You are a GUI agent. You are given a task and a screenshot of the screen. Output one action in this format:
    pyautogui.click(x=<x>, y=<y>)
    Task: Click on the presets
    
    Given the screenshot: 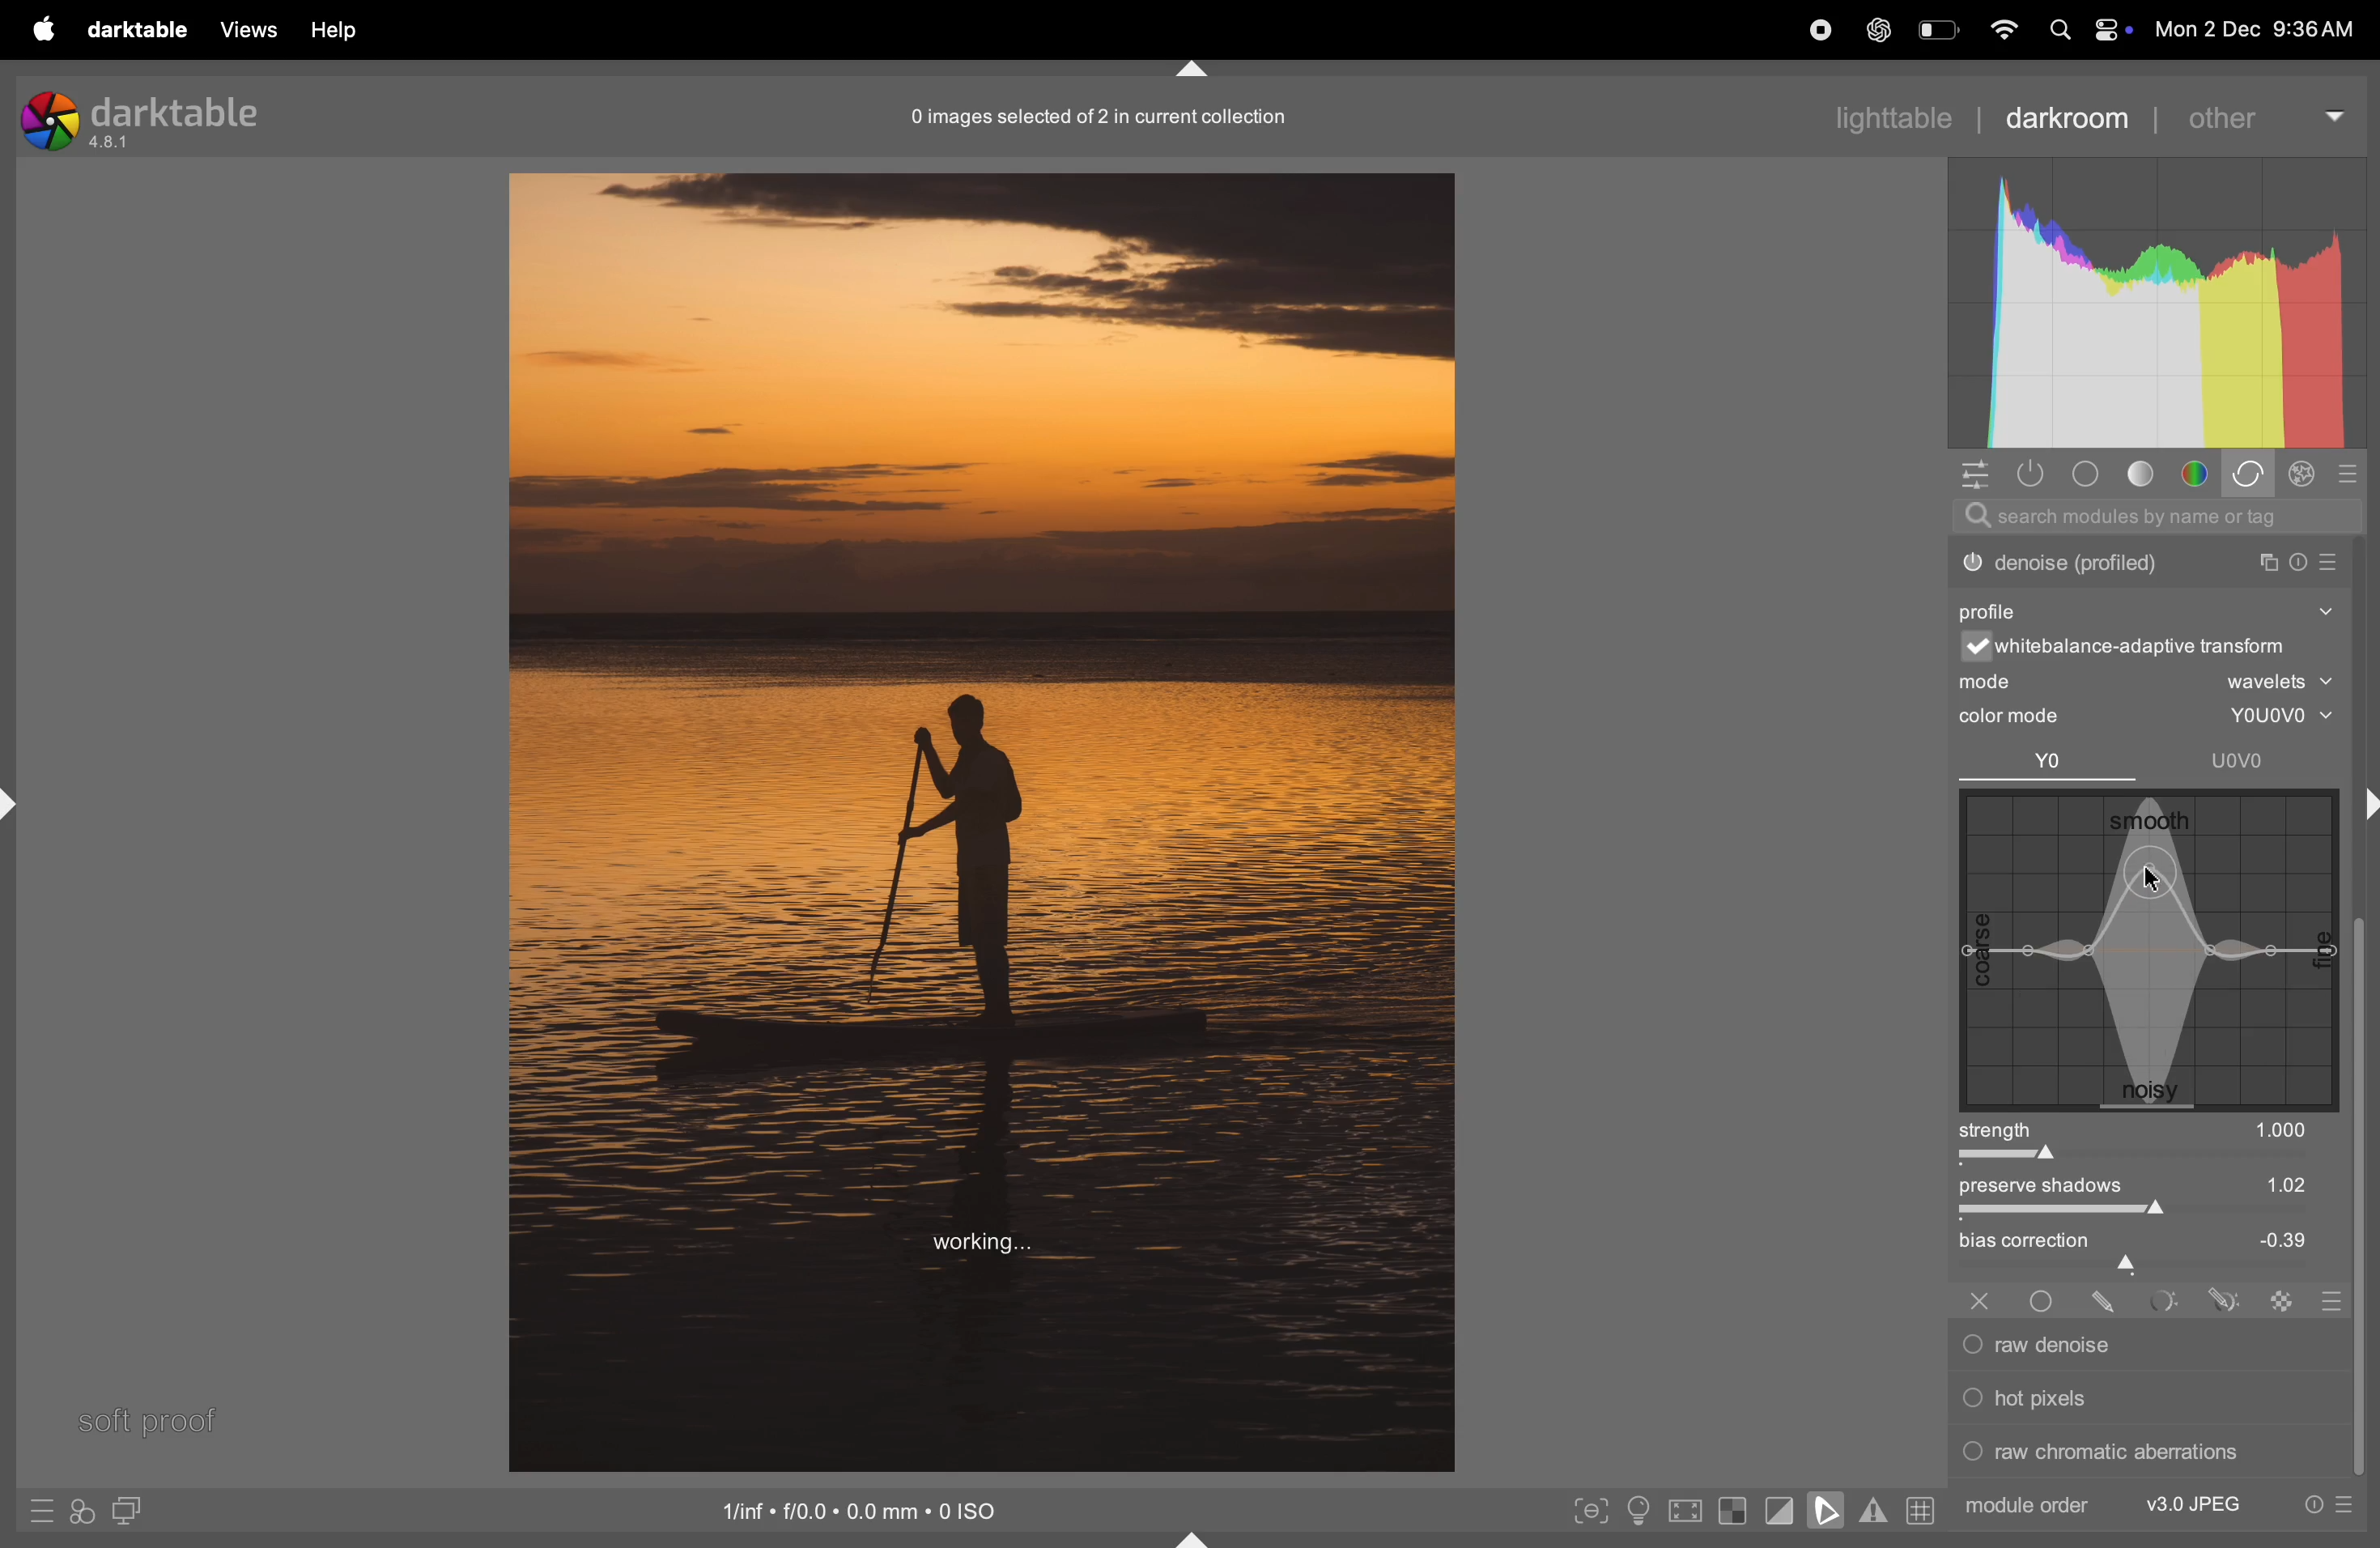 What is the action you would take?
    pyautogui.click(x=2328, y=1507)
    